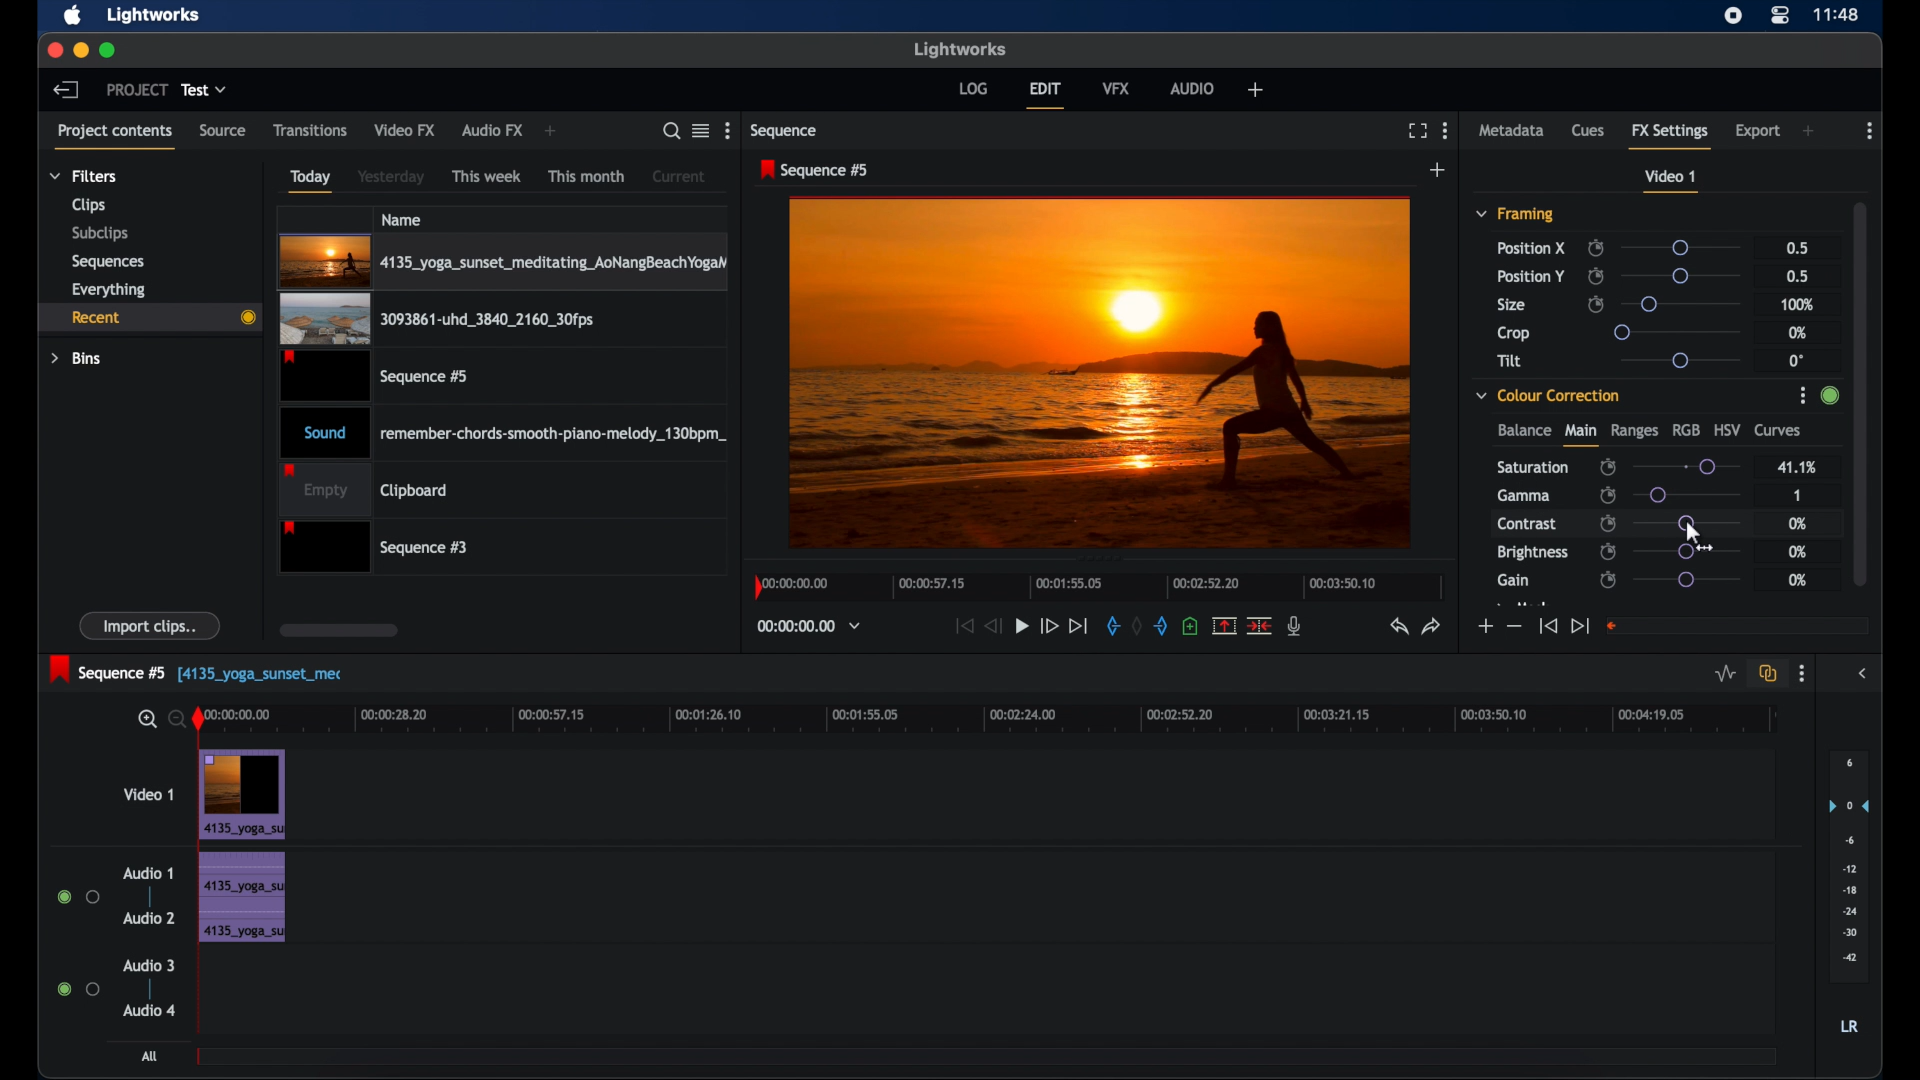  What do you see at coordinates (149, 317) in the screenshot?
I see `recent` at bounding box center [149, 317].